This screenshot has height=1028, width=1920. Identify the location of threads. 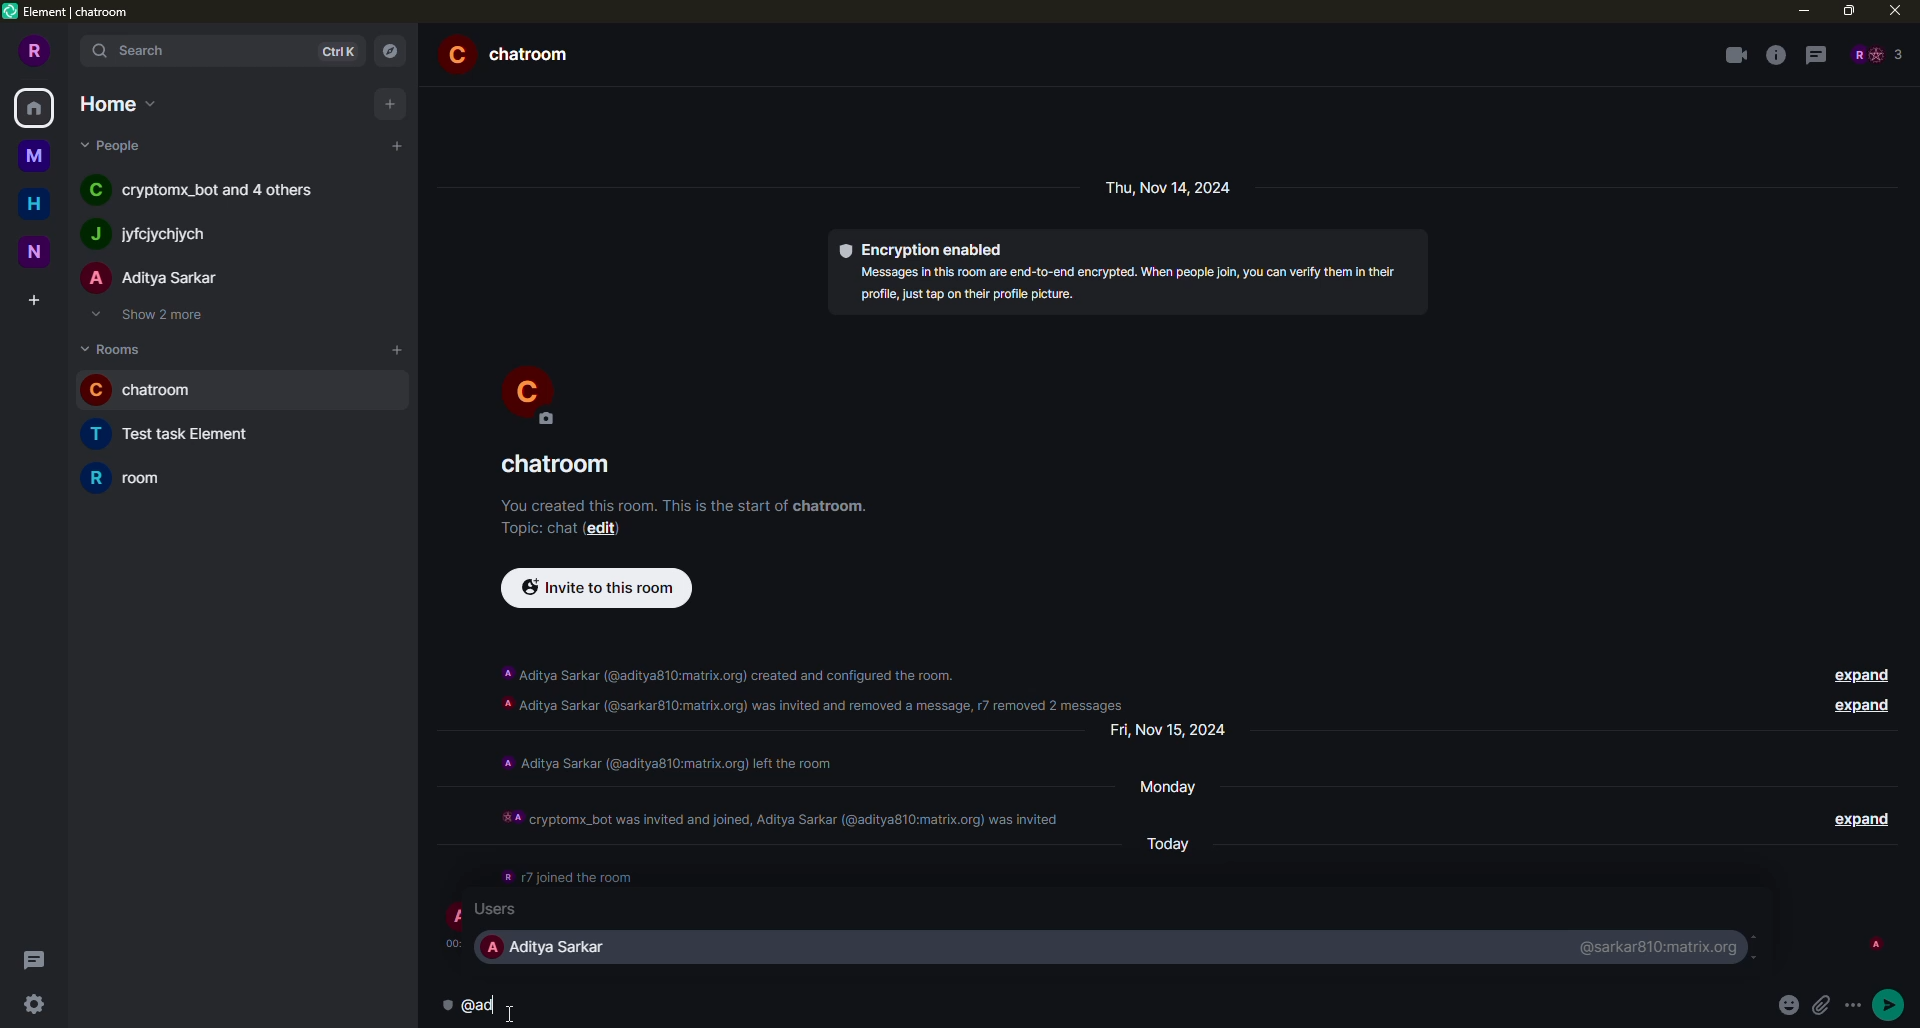
(32, 959).